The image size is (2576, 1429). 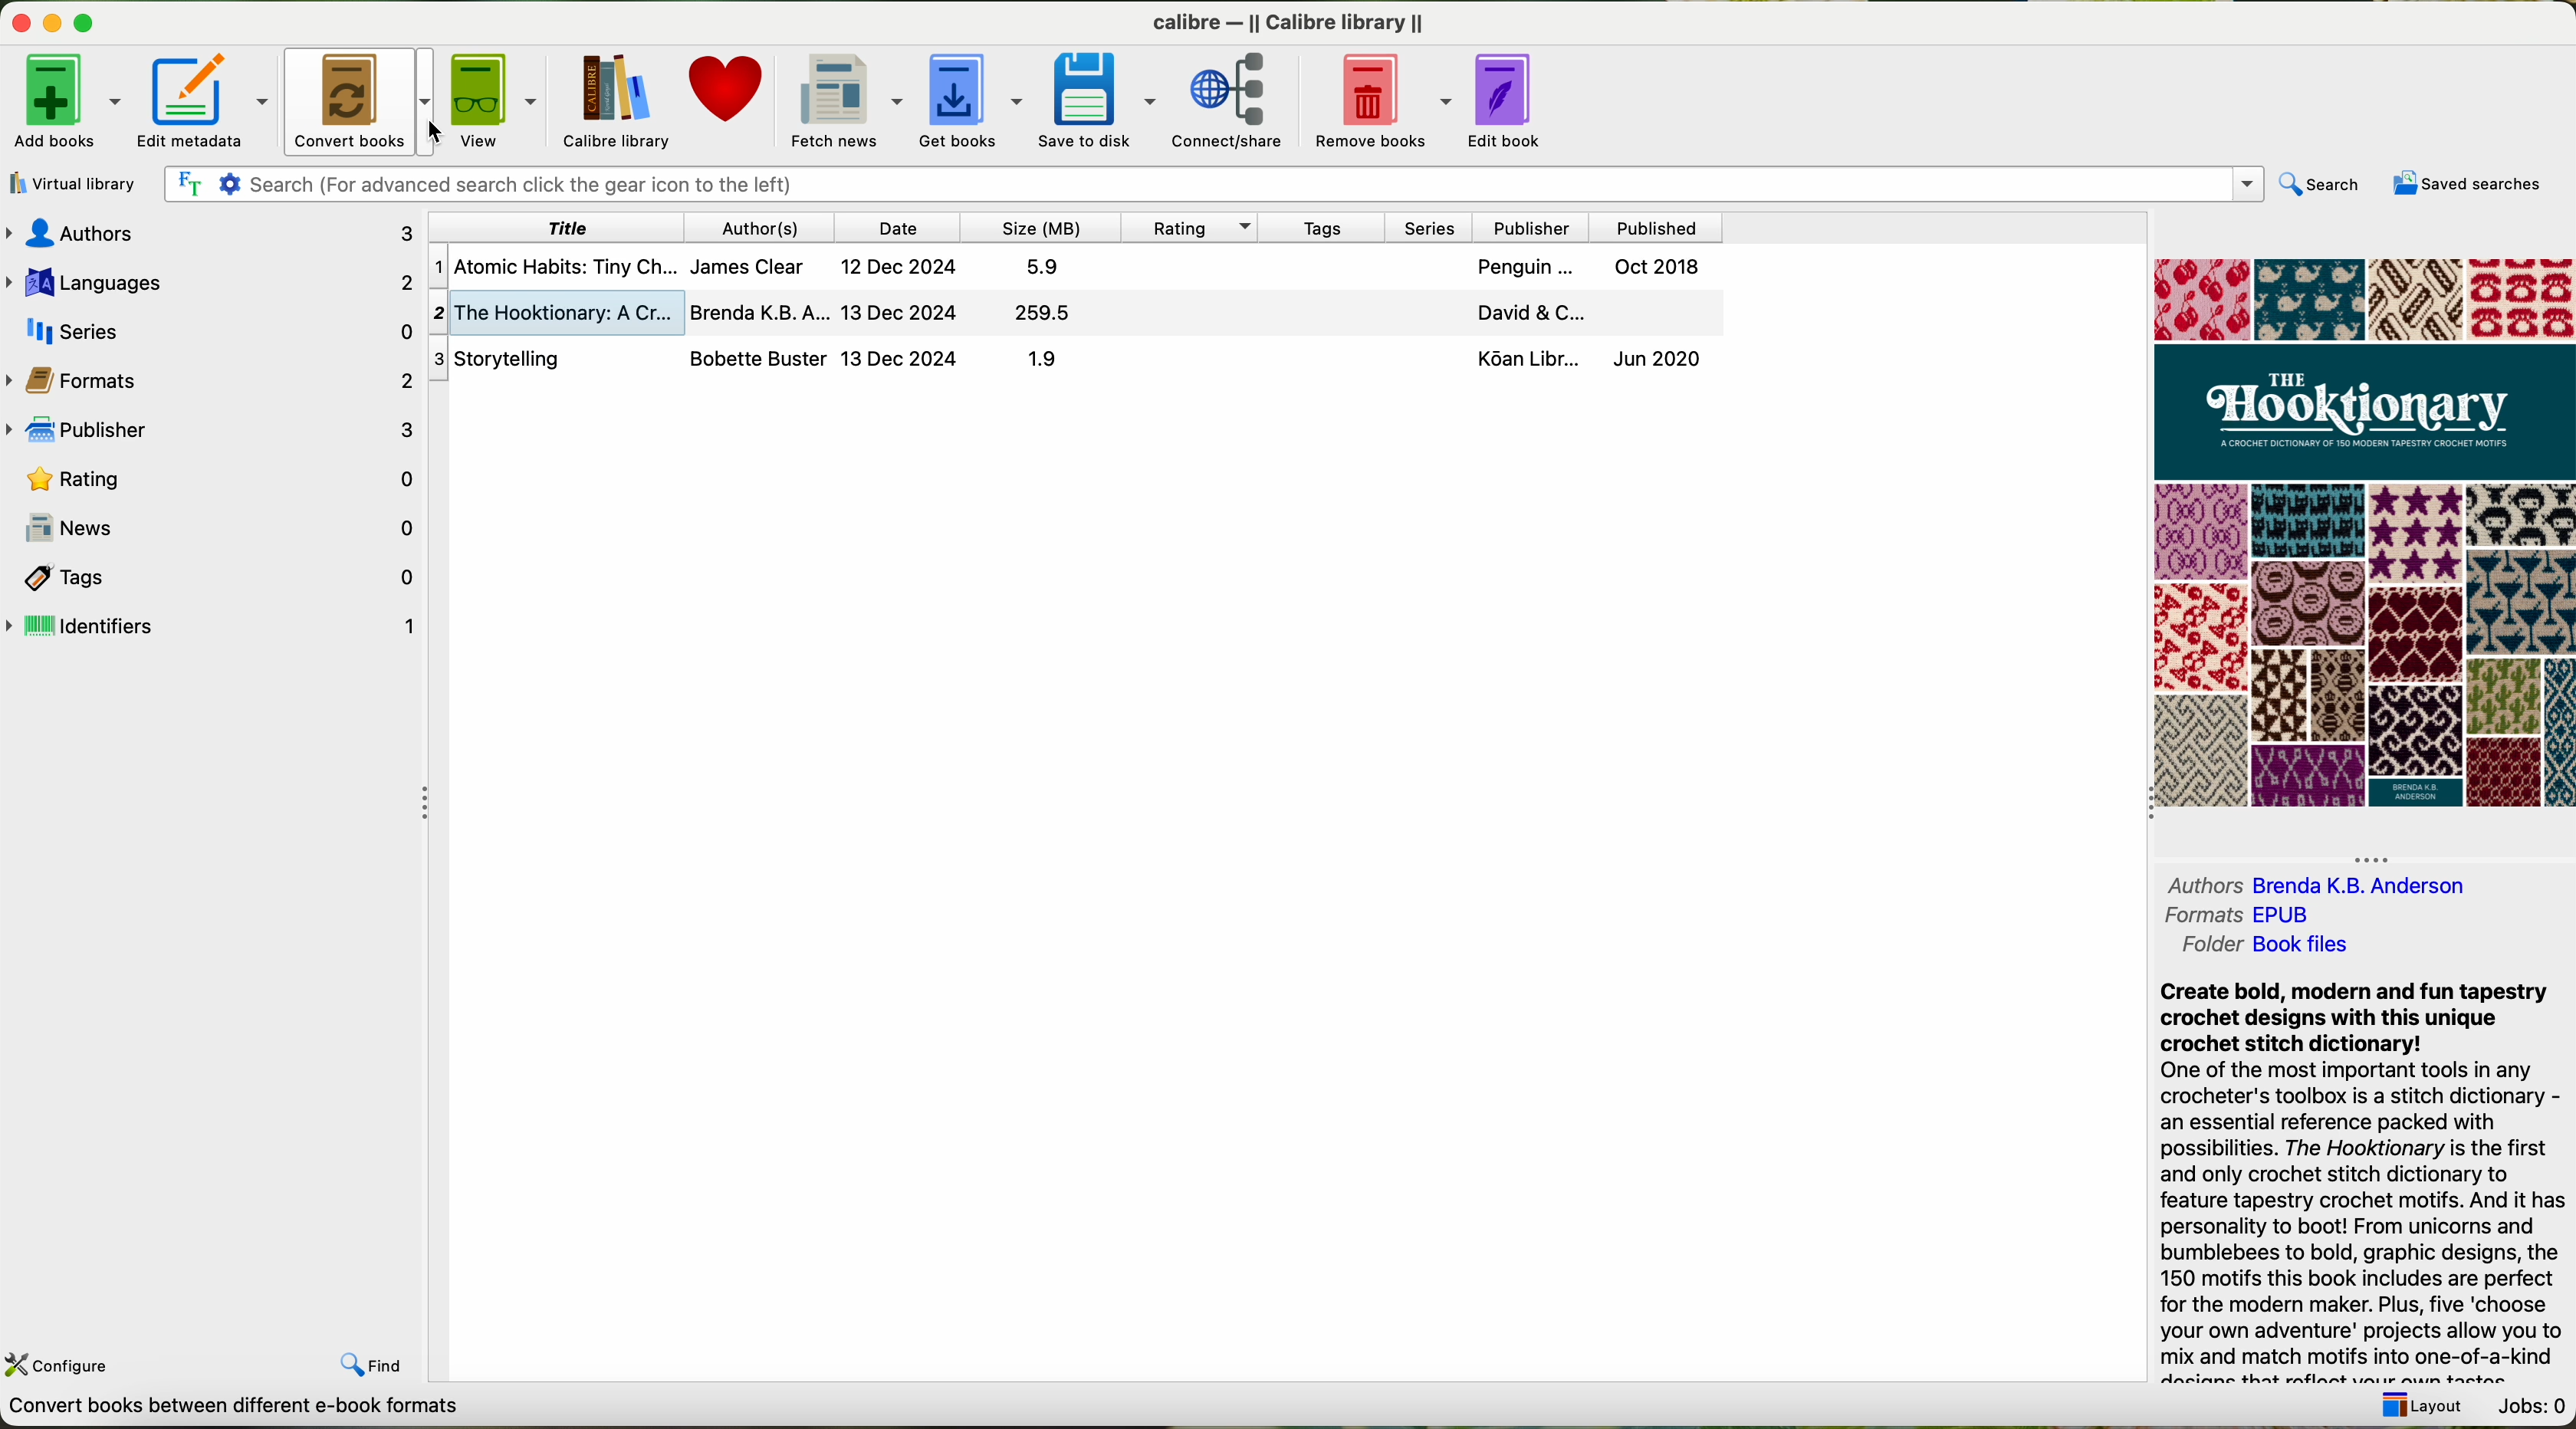 I want to click on remove books, so click(x=1384, y=101).